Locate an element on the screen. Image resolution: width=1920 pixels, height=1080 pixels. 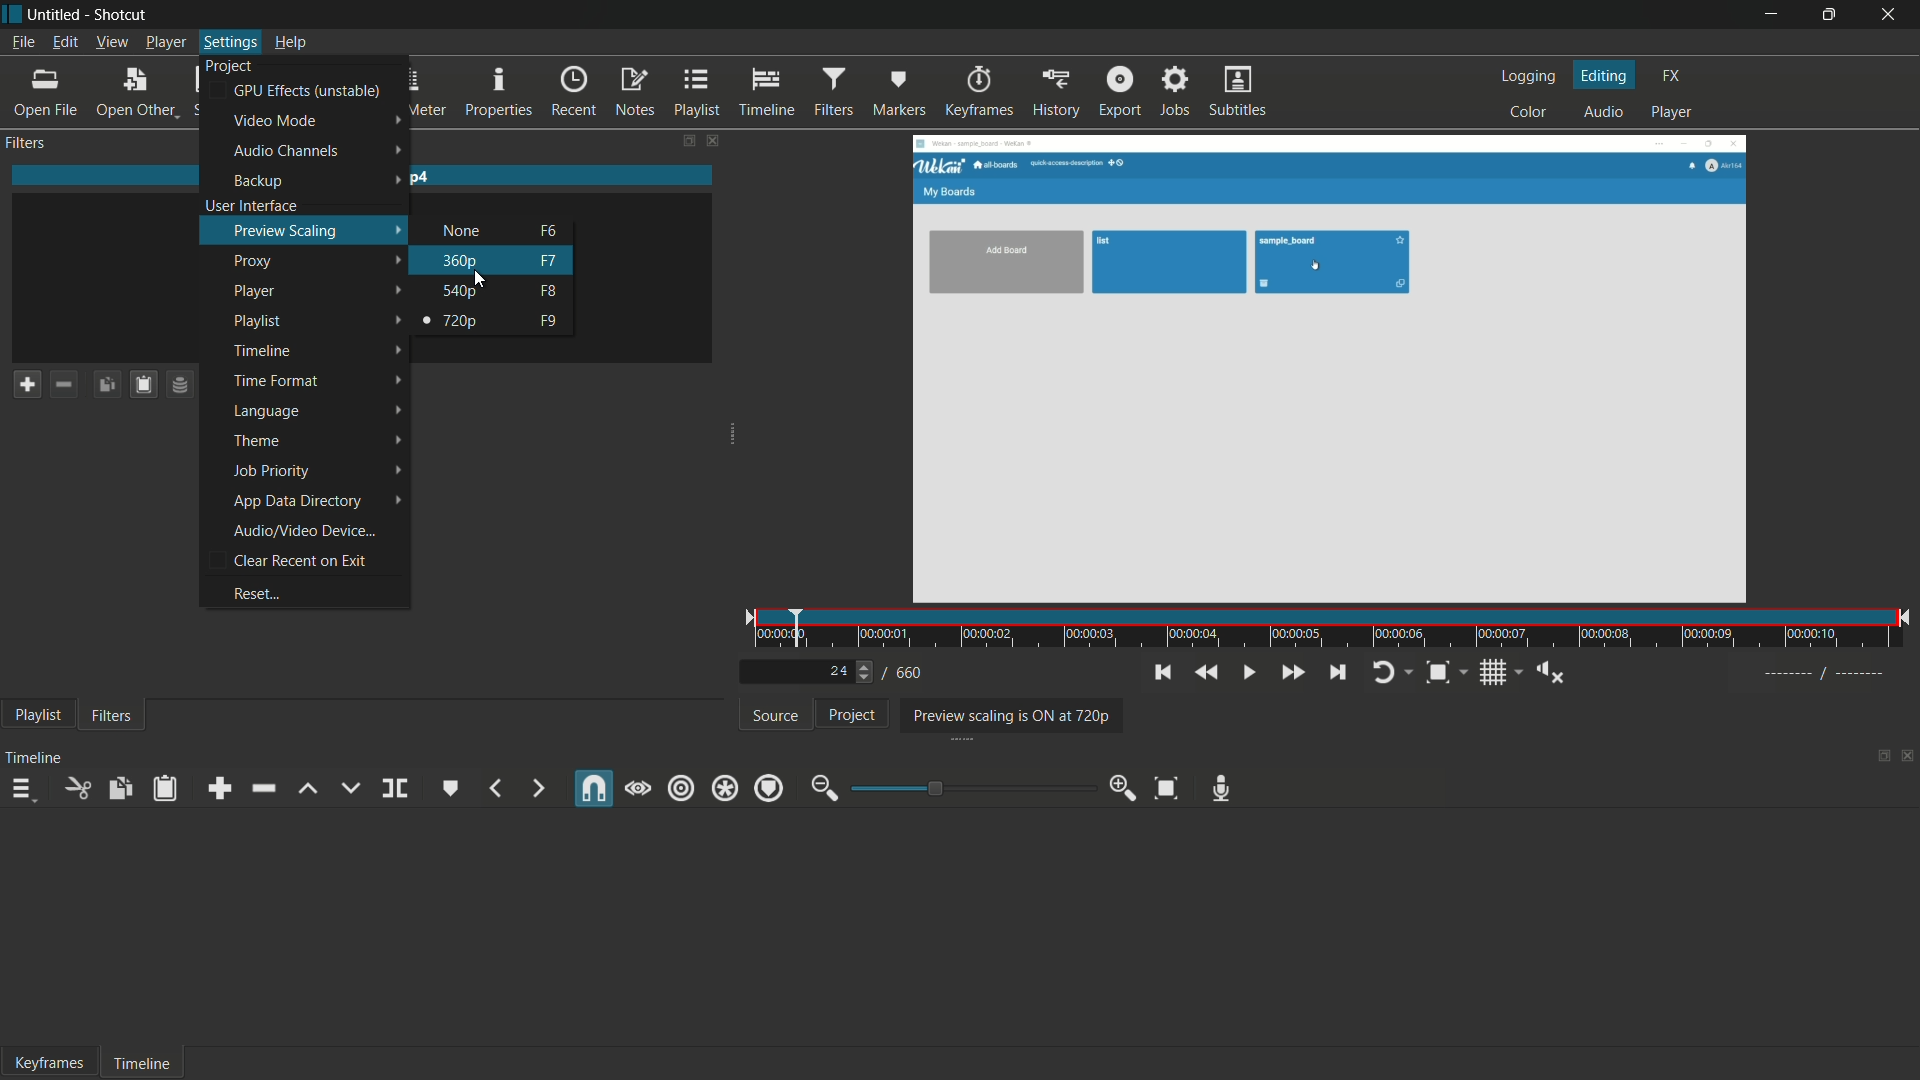
close timeline is located at coordinates (1908, 758).